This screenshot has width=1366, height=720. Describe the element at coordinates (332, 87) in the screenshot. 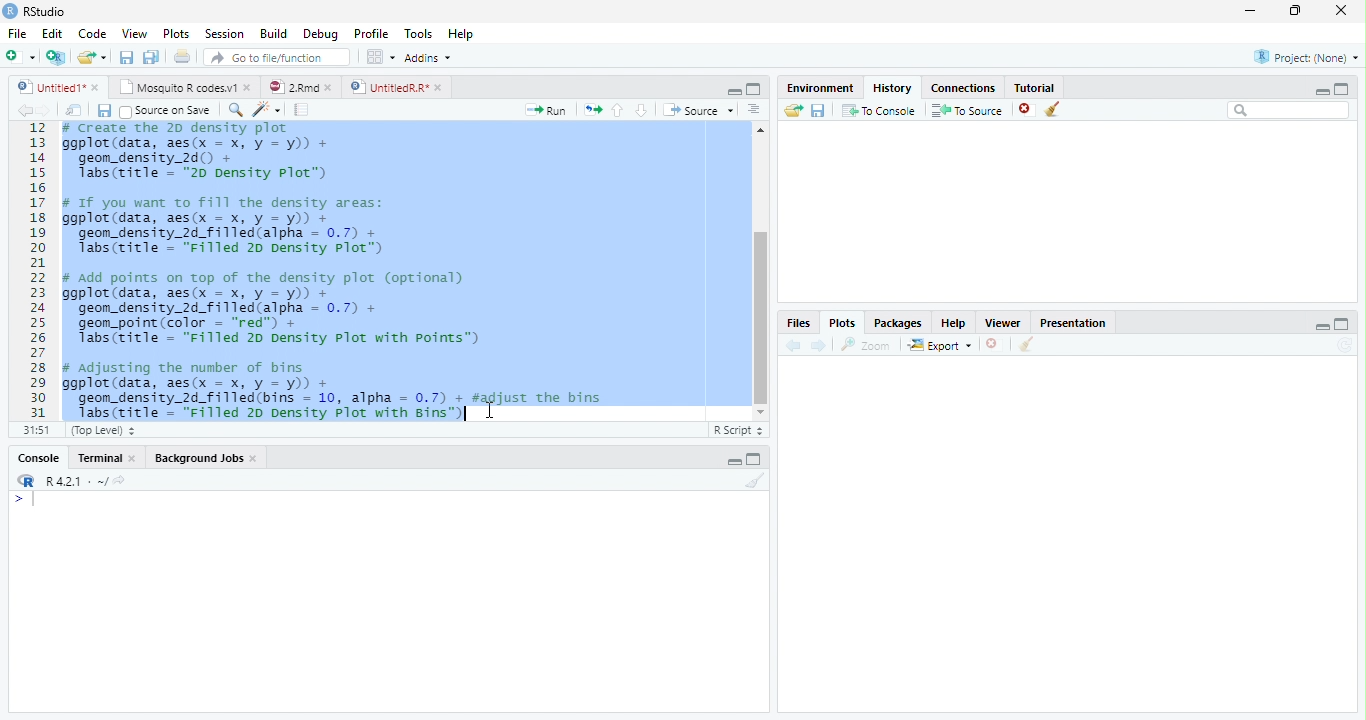

I see `close` at that location.